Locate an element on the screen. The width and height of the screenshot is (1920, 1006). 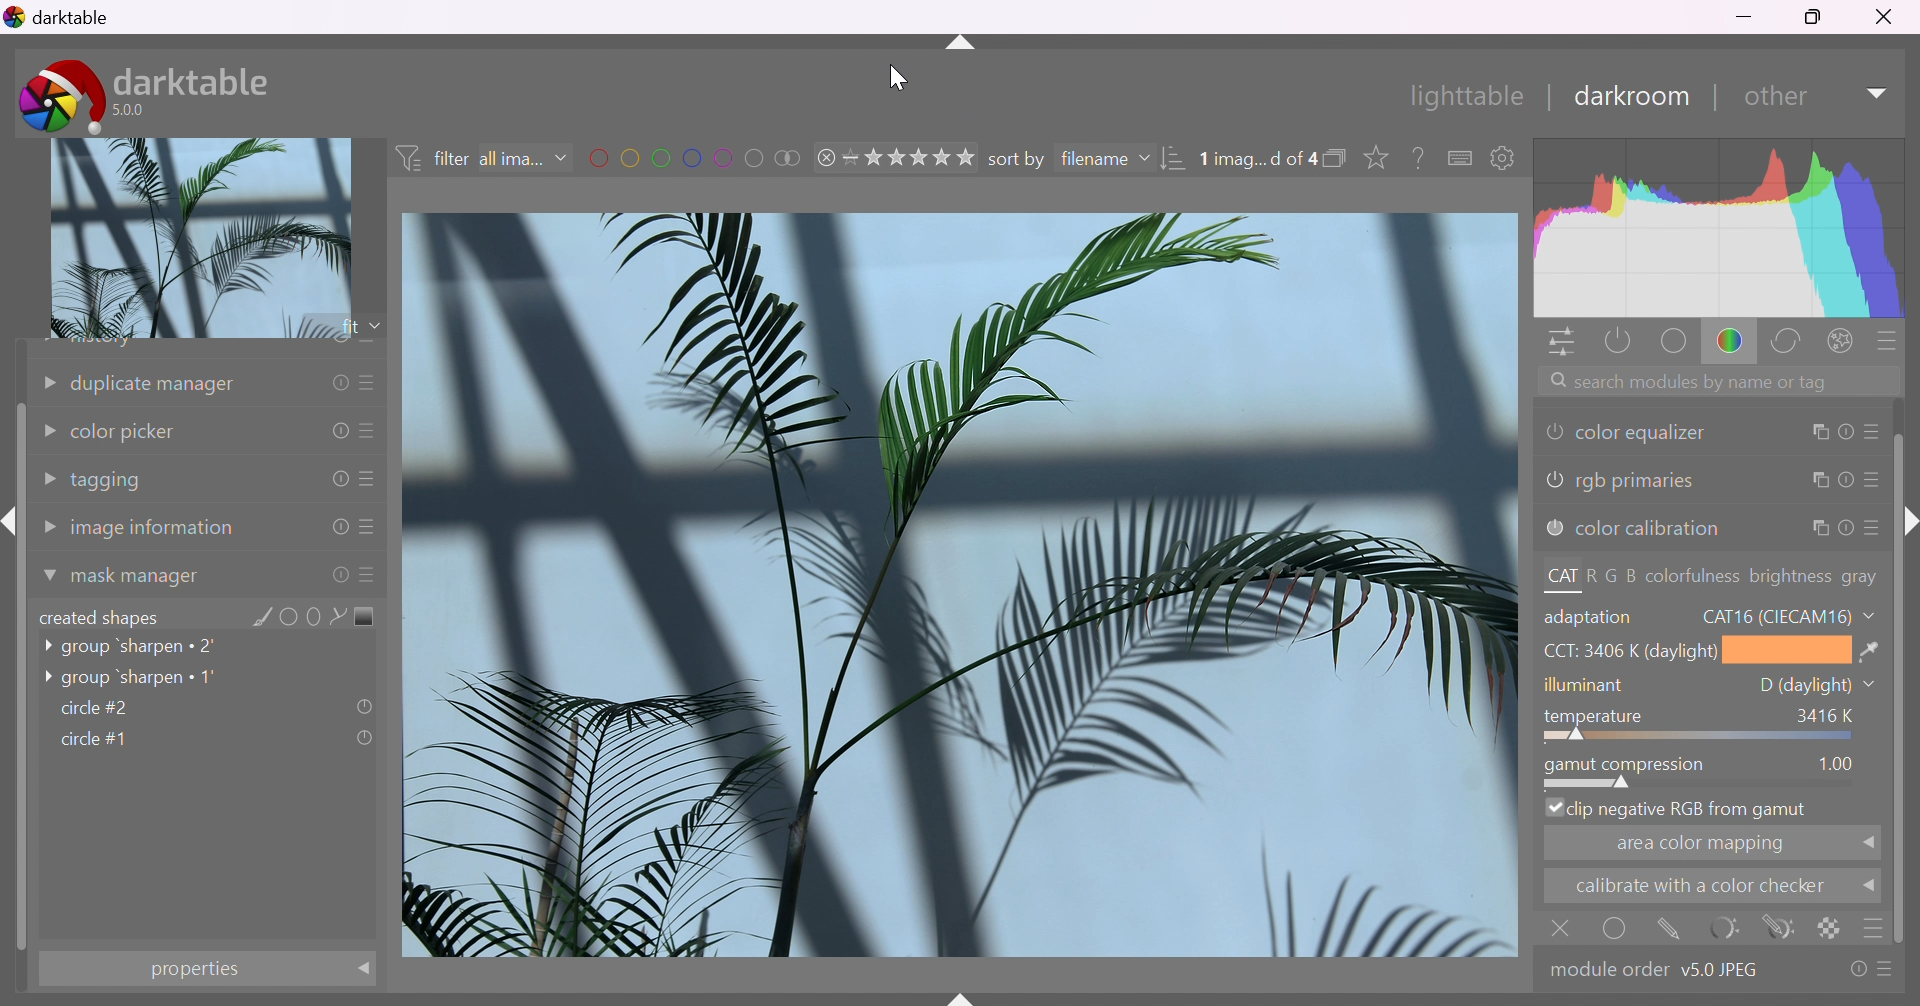
sort by is located at coordinates (1014, 159).